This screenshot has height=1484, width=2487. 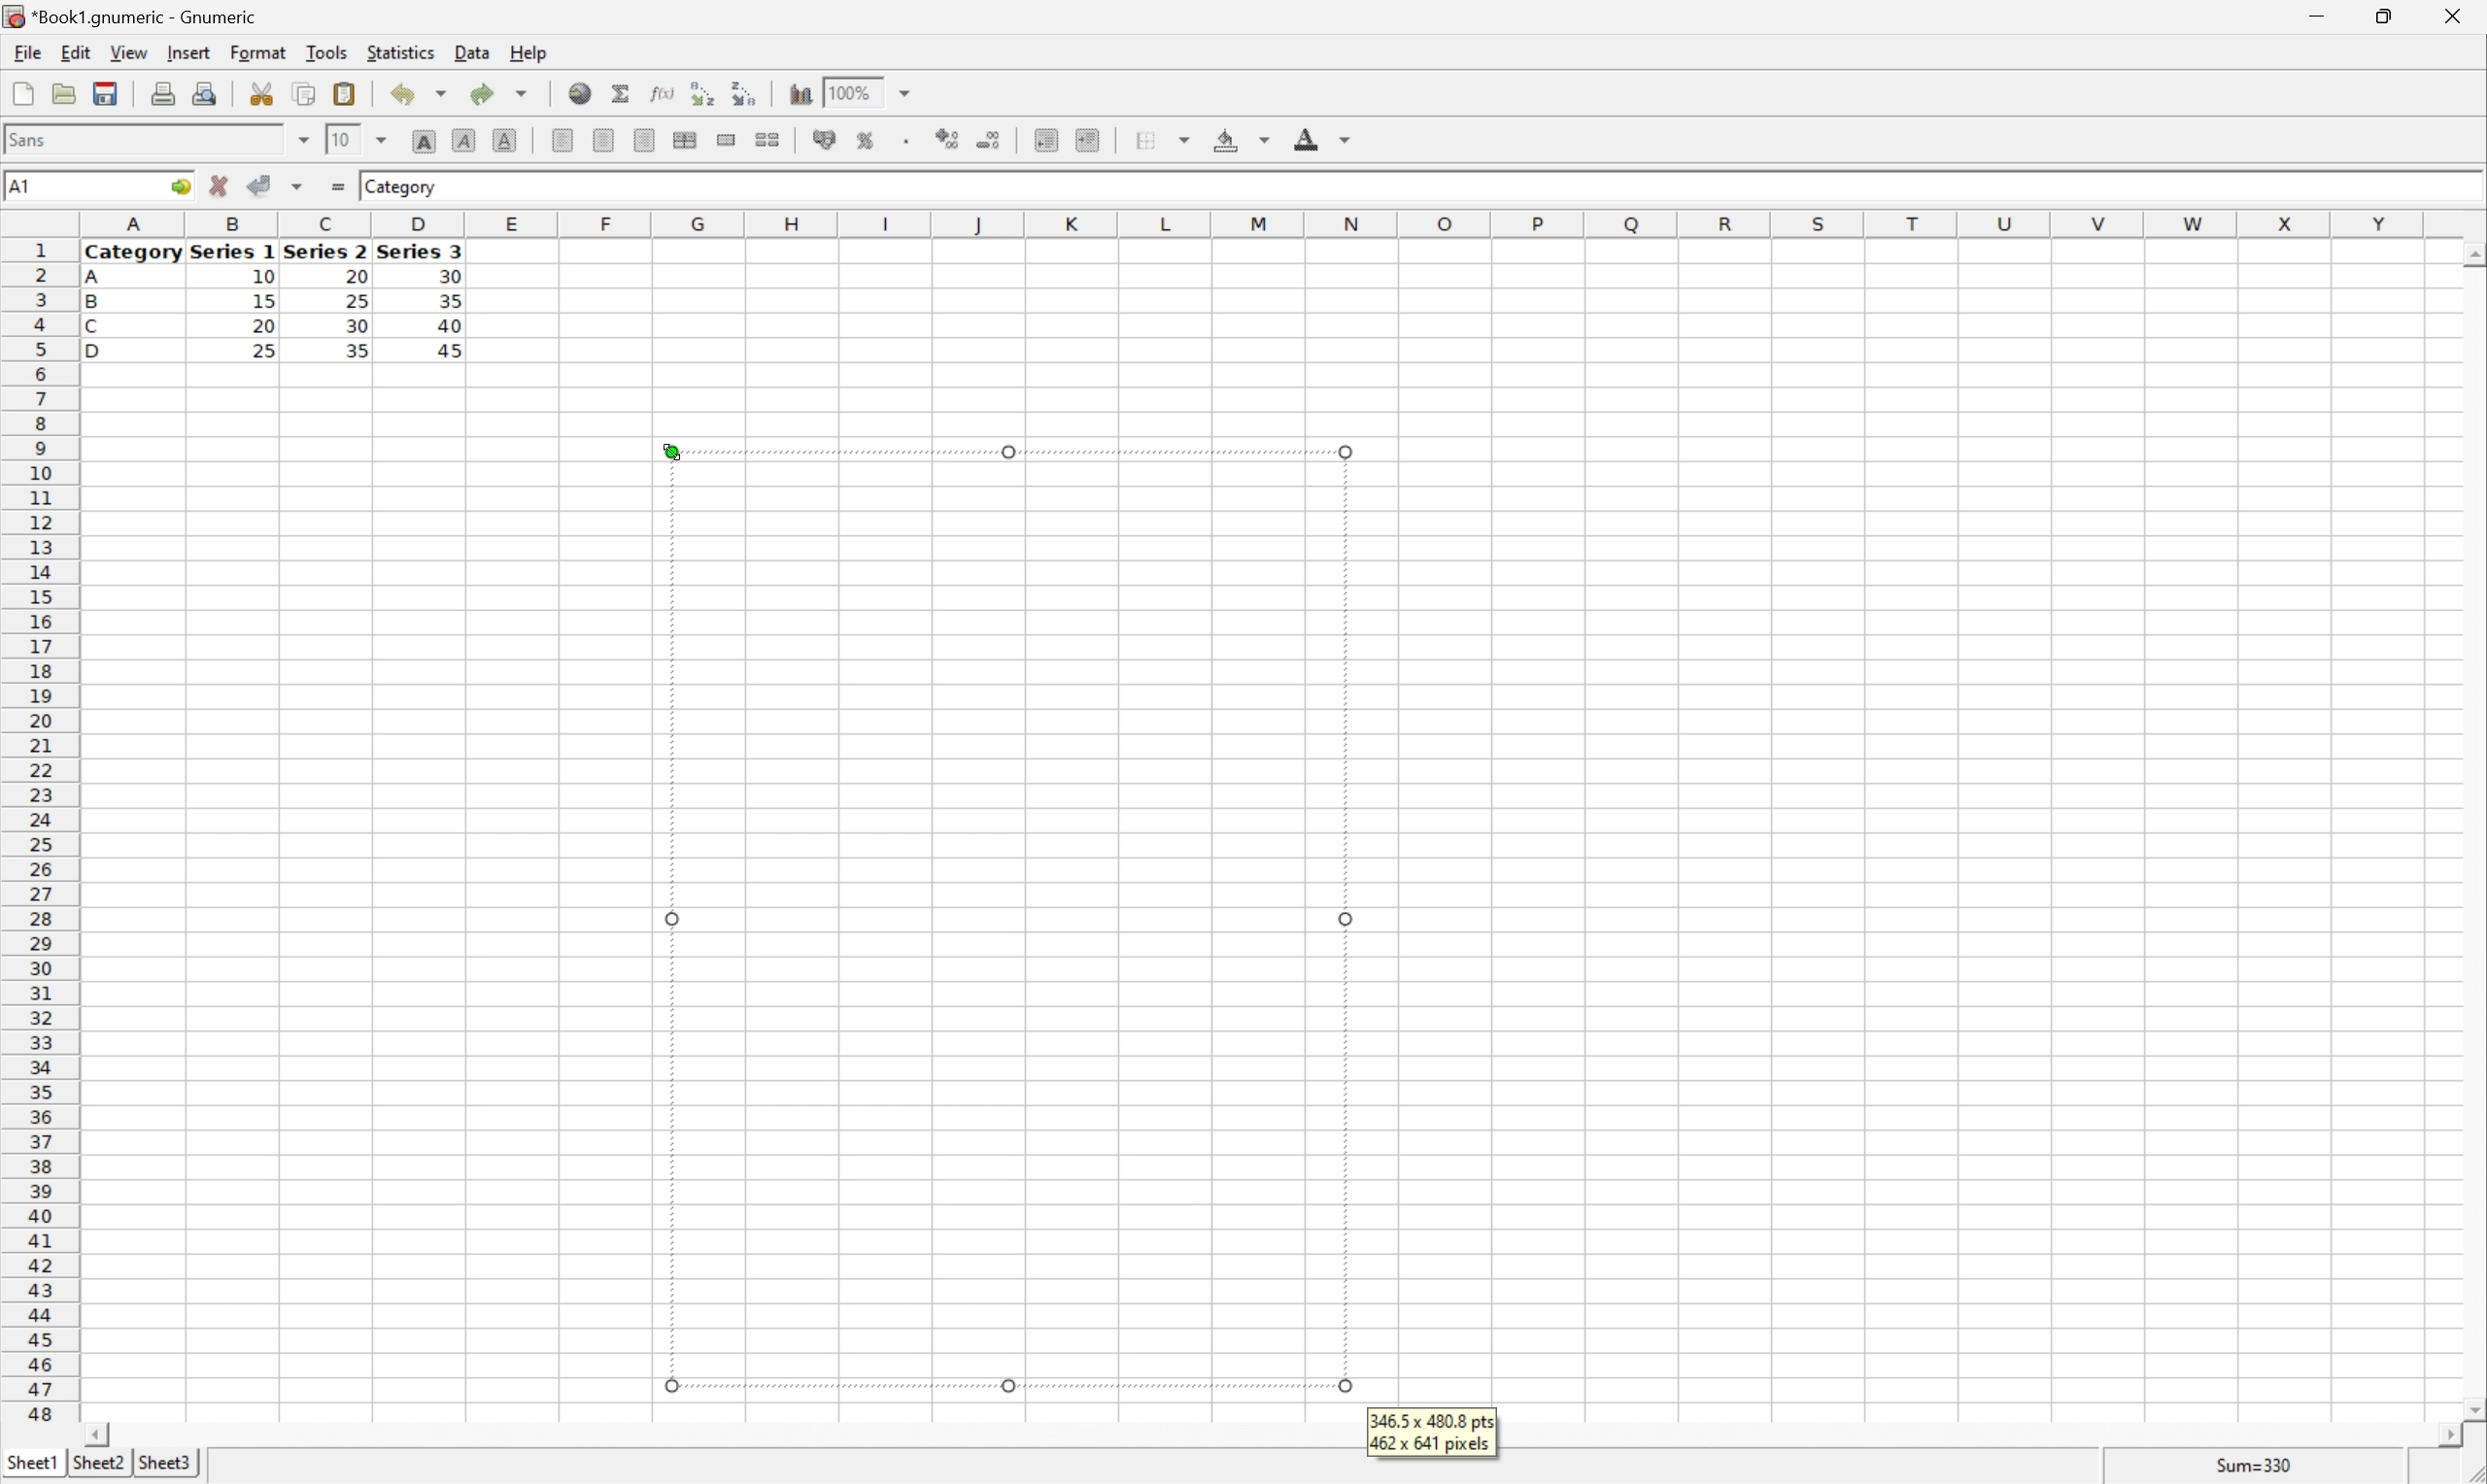 I want to click on Series 2, so click(x=324, y=250).